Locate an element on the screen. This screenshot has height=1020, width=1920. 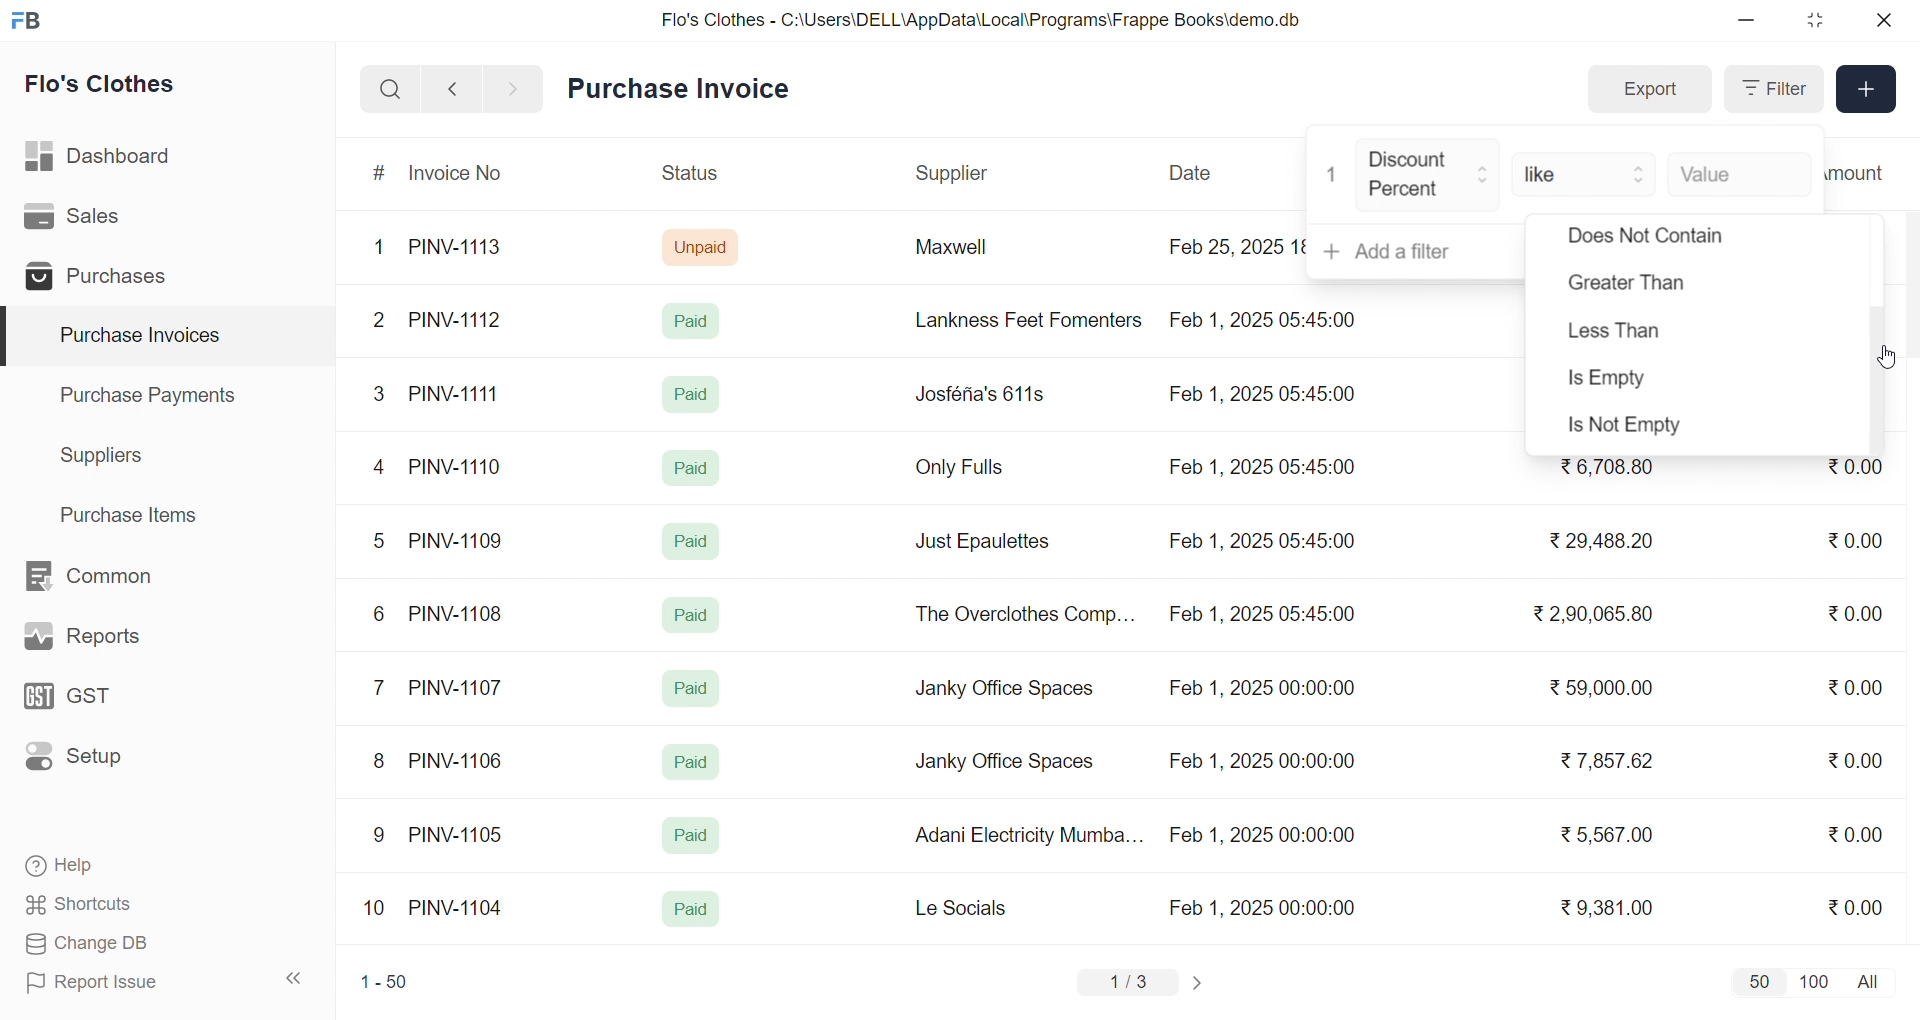
₹6,708.80 is located at coordinates (1606, 468).